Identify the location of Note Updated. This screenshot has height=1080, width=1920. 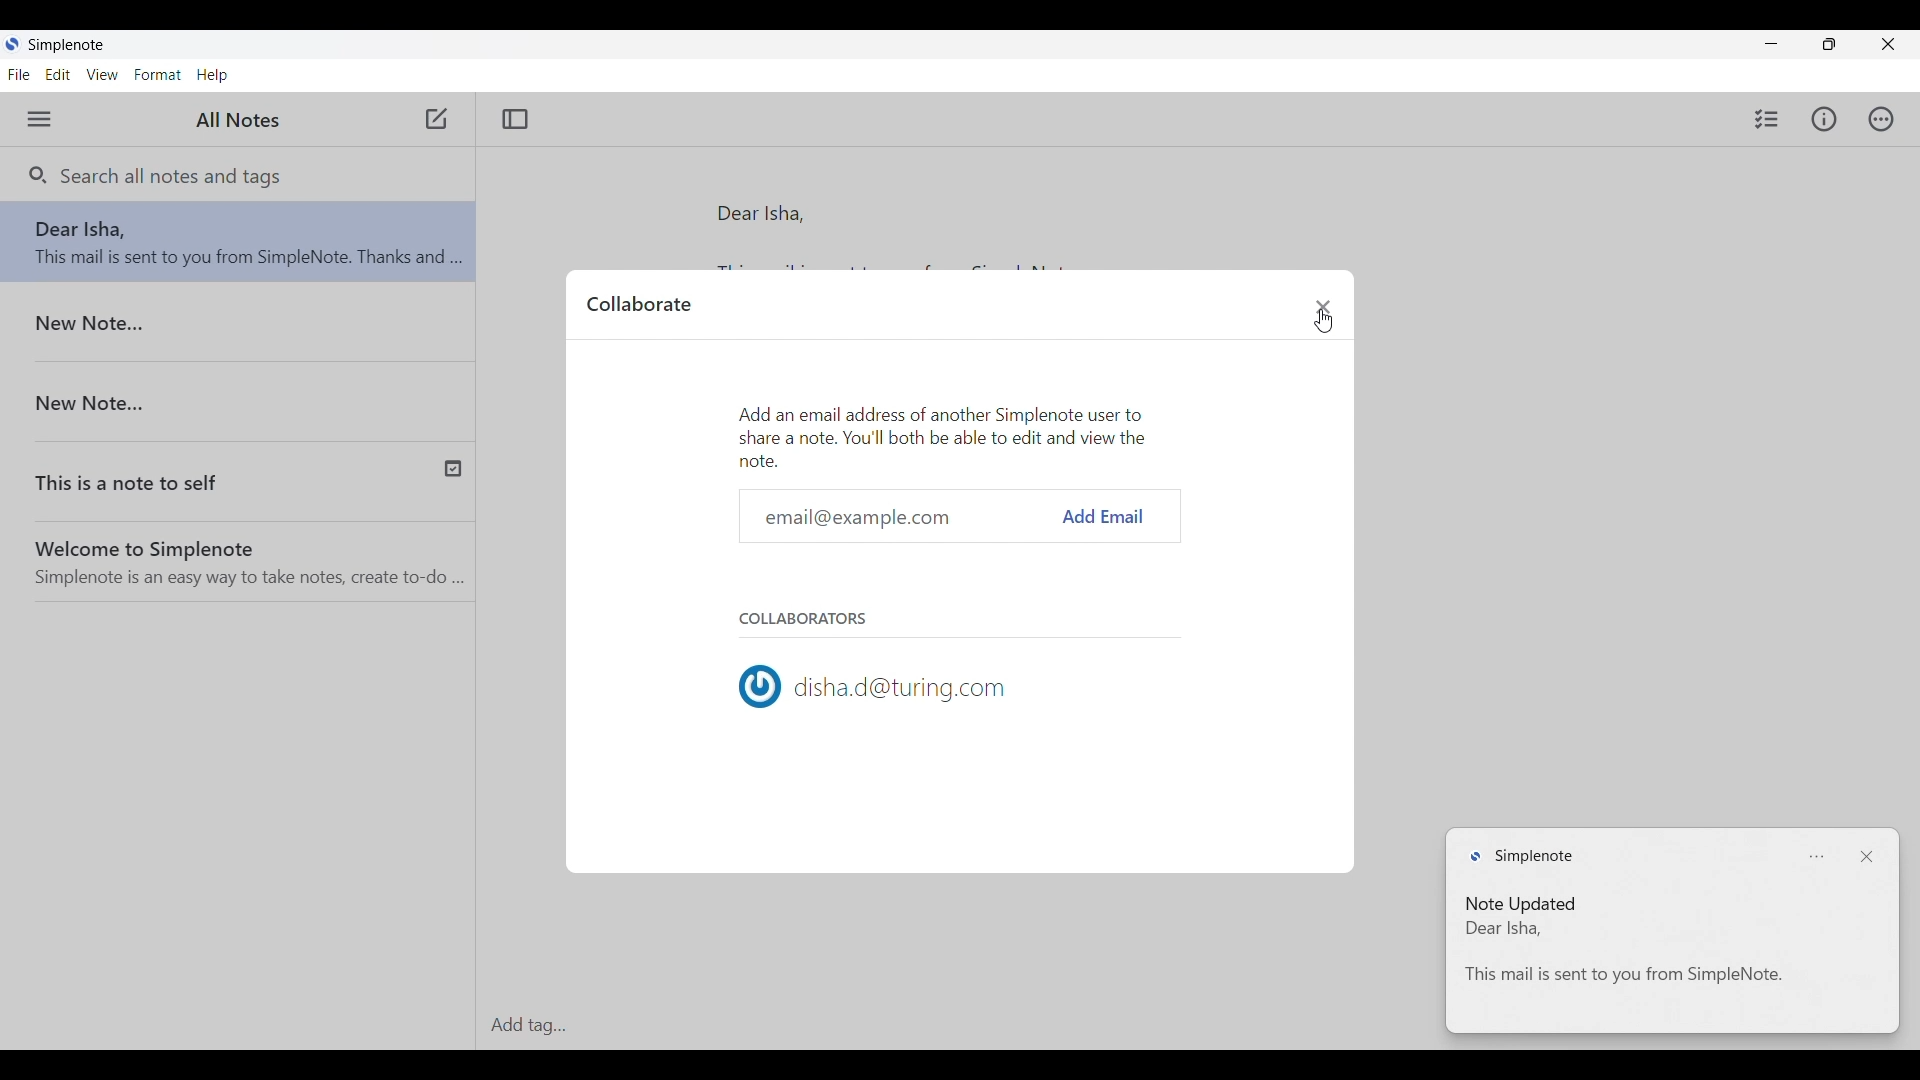
(1522, 906).